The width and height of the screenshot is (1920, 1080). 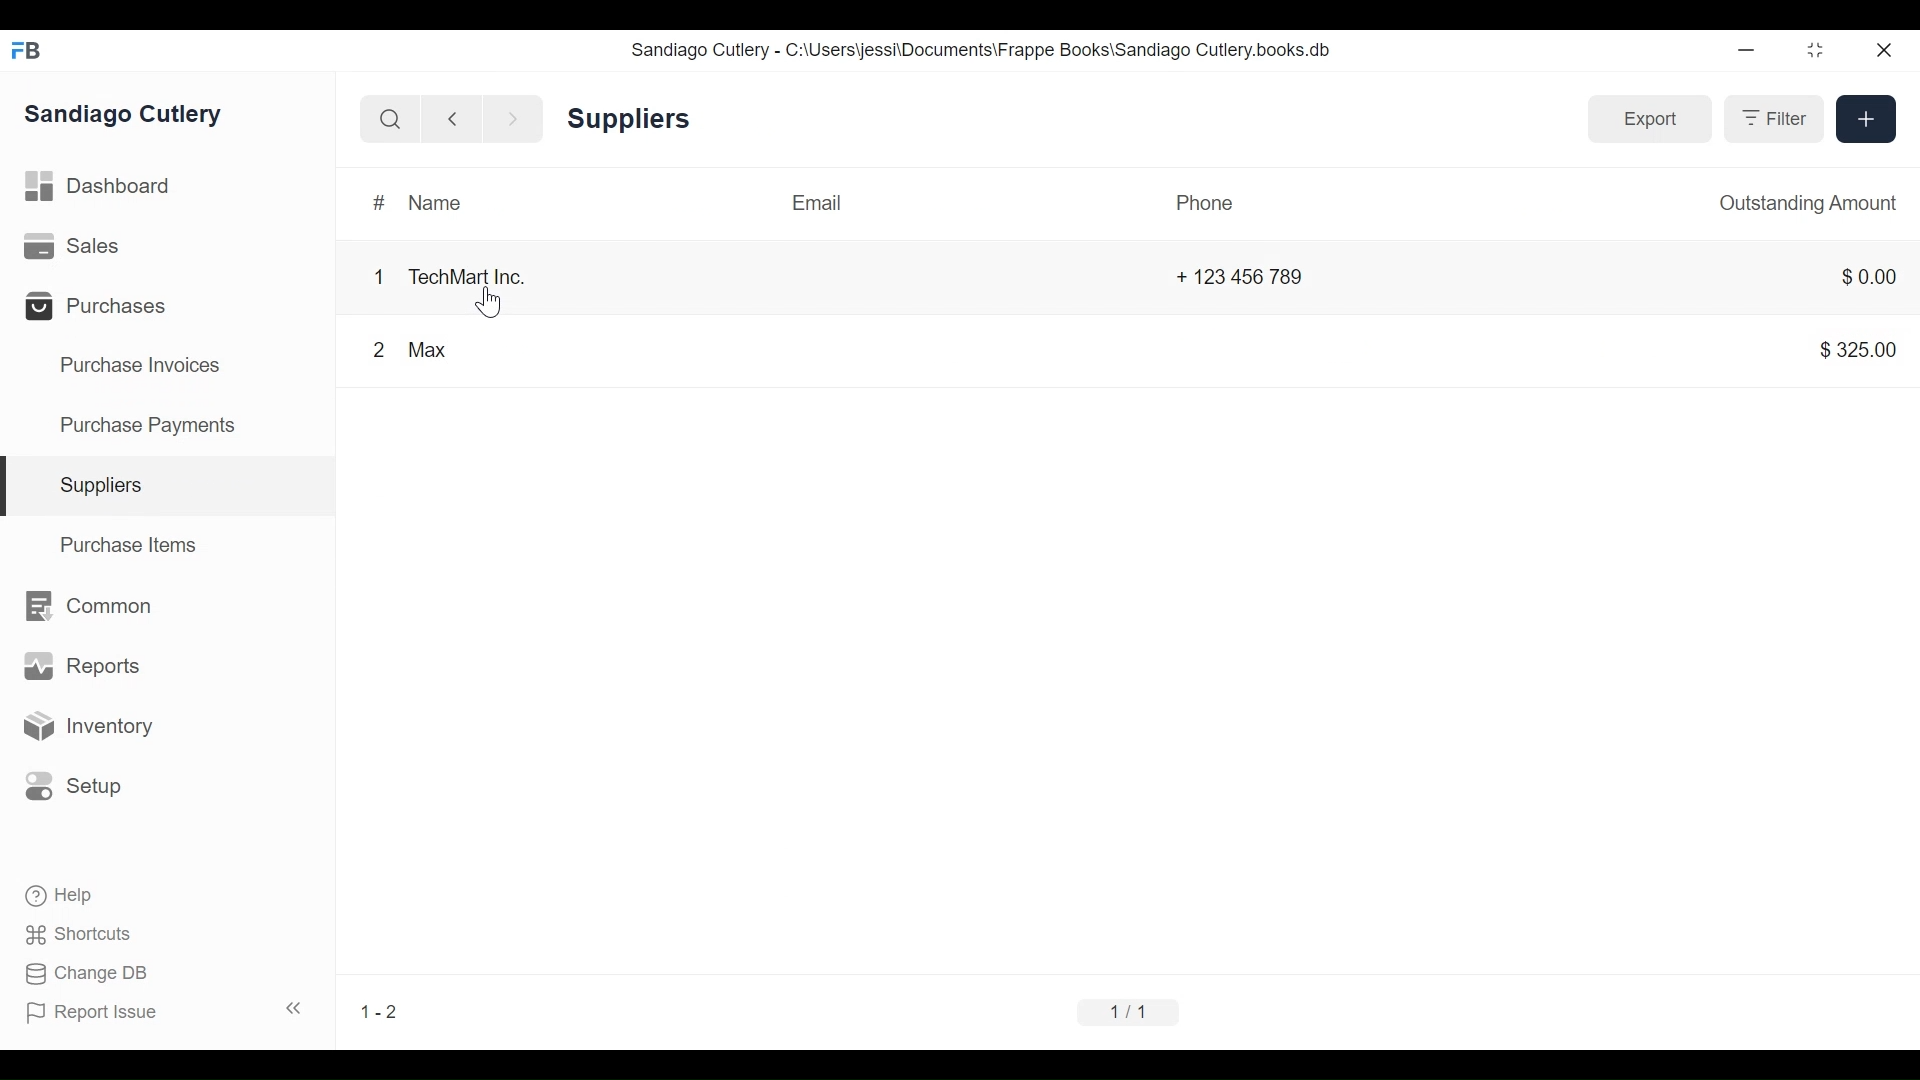 I want to click on next, so click(x=511, y=117).